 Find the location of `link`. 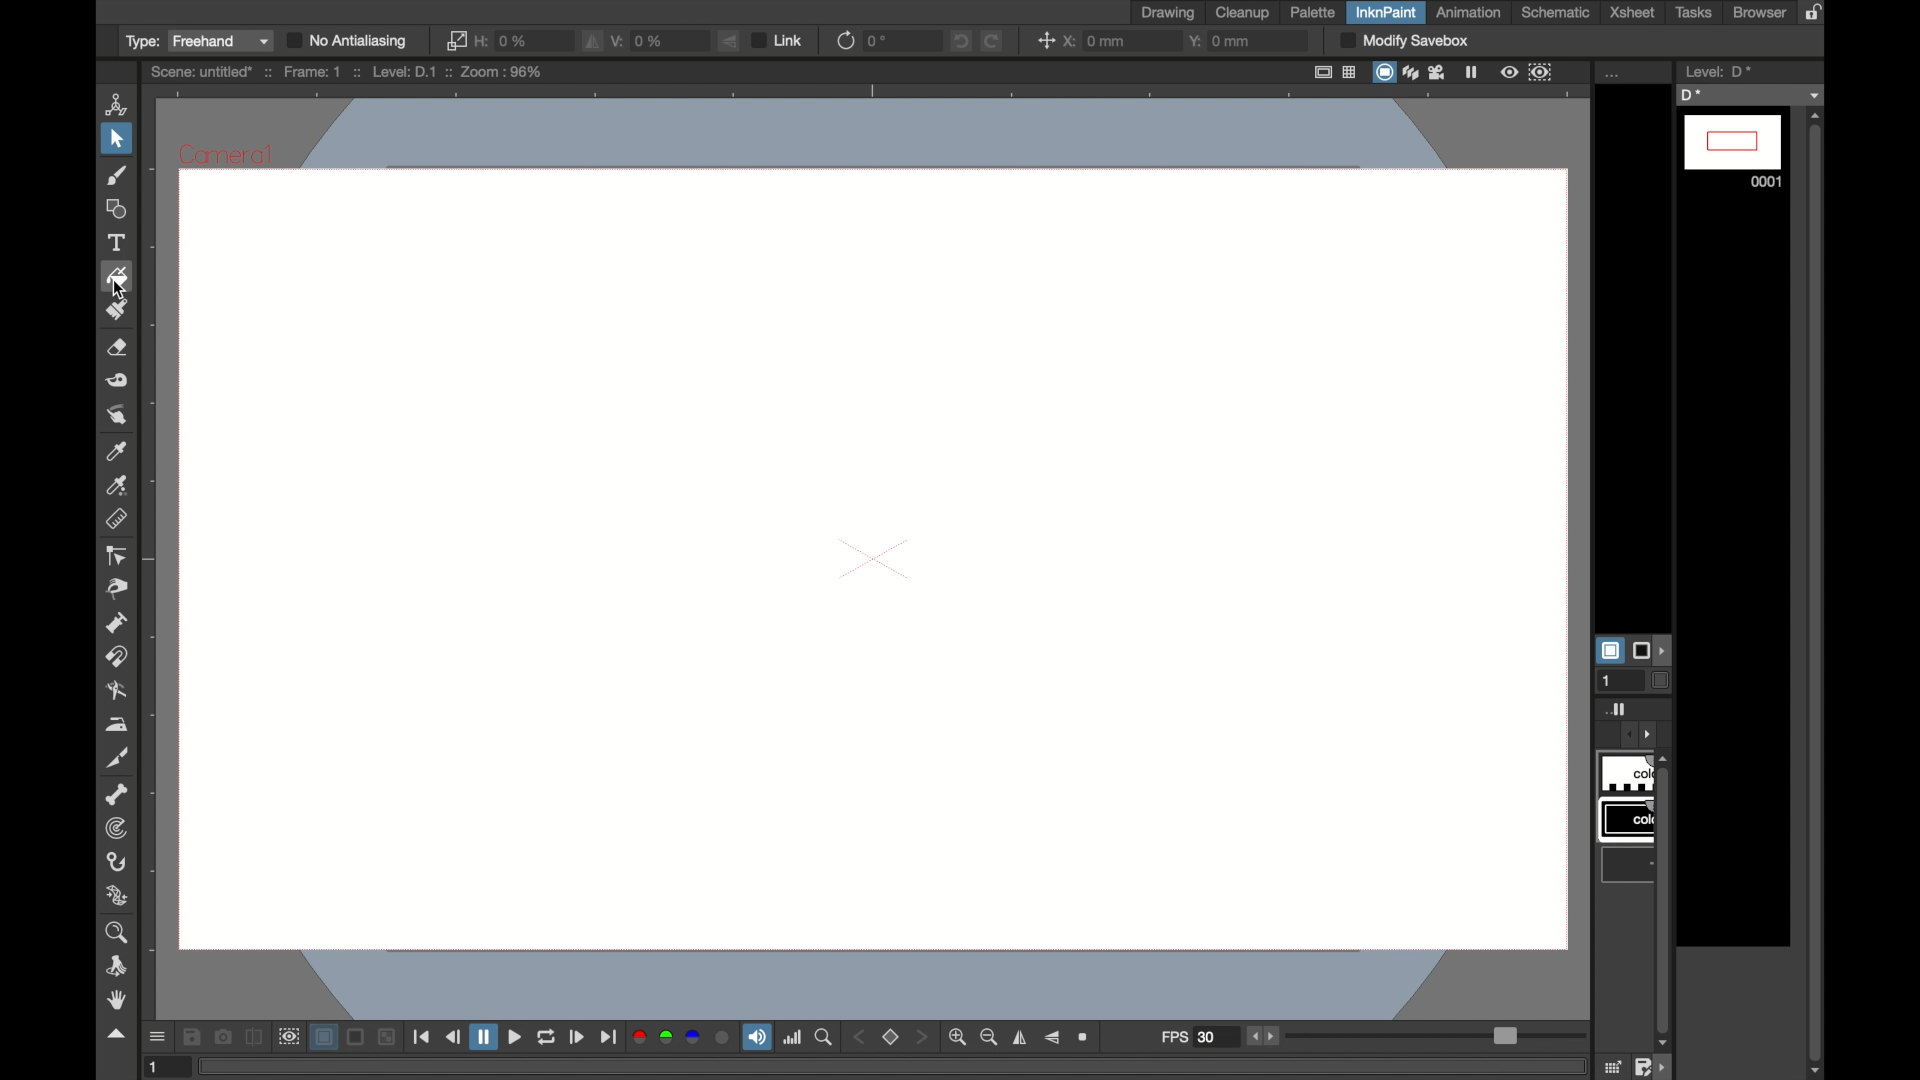

link is located at coordinates (457, 40).